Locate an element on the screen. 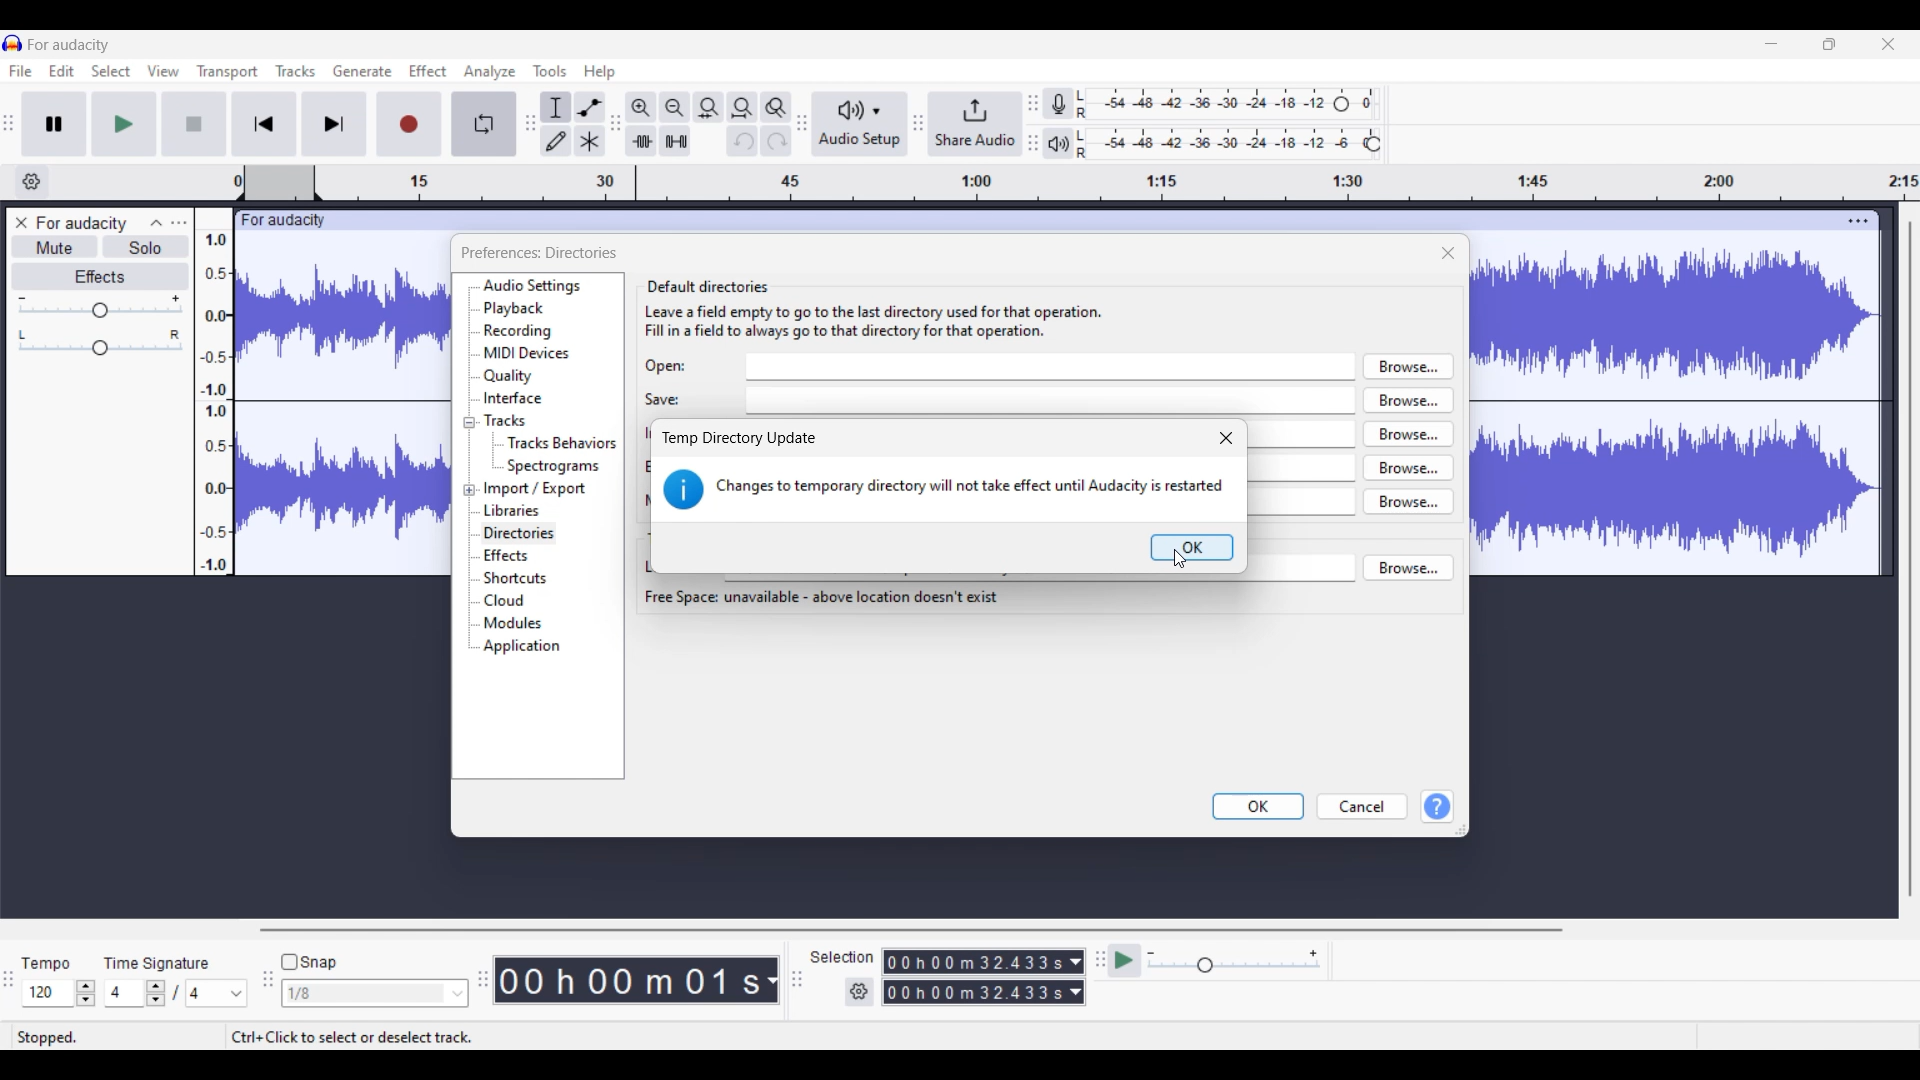  Increase/Decrease number is located at coordinates (156, 993).